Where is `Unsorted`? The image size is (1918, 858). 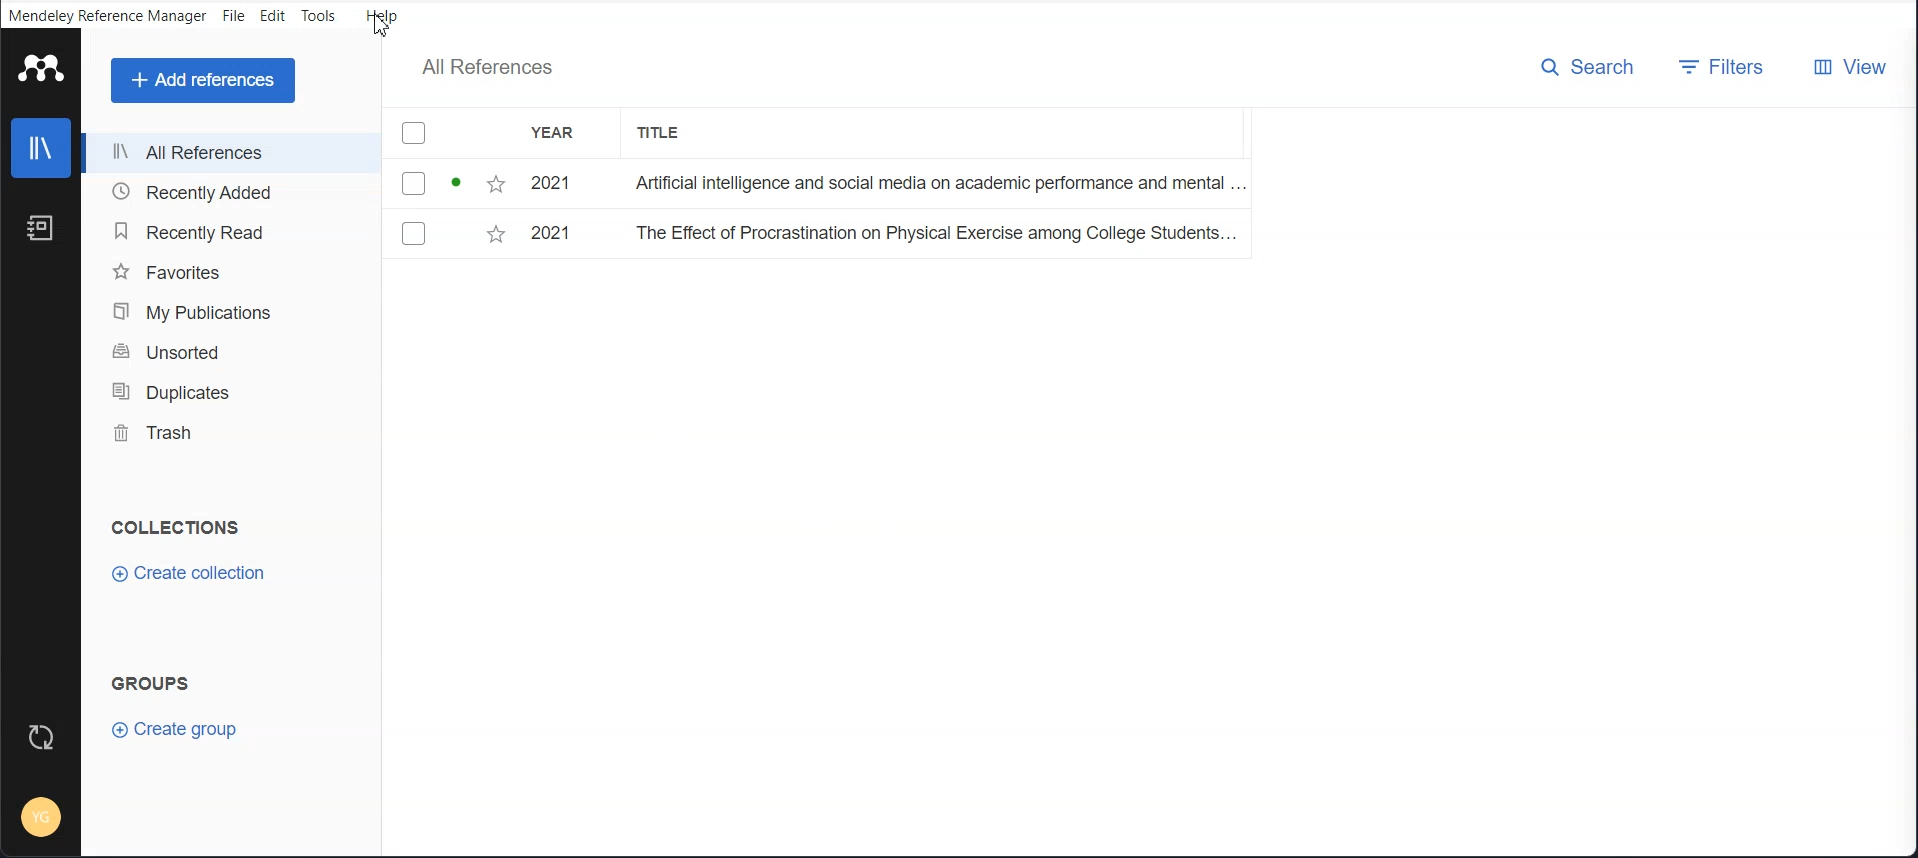
Unsorted is located at coordinates (223, 353).